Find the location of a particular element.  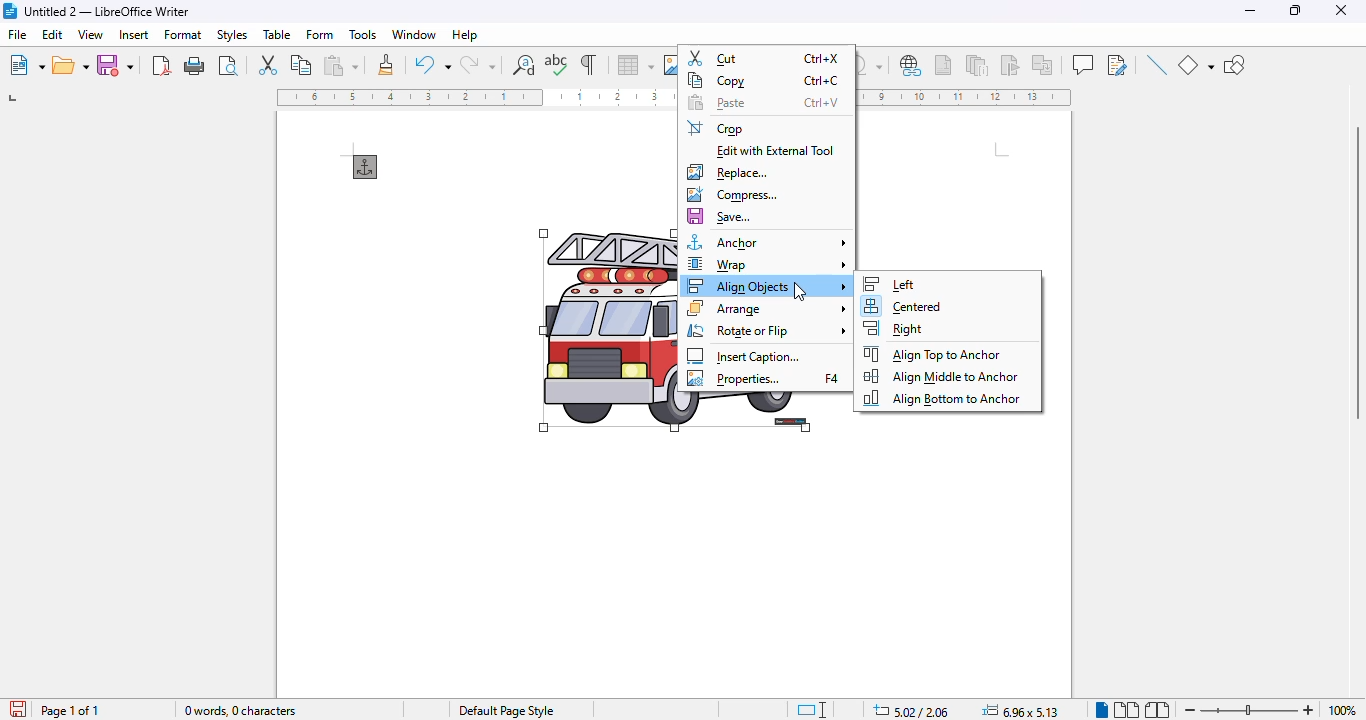

show draw functions is located at coordinates (1235, 66).